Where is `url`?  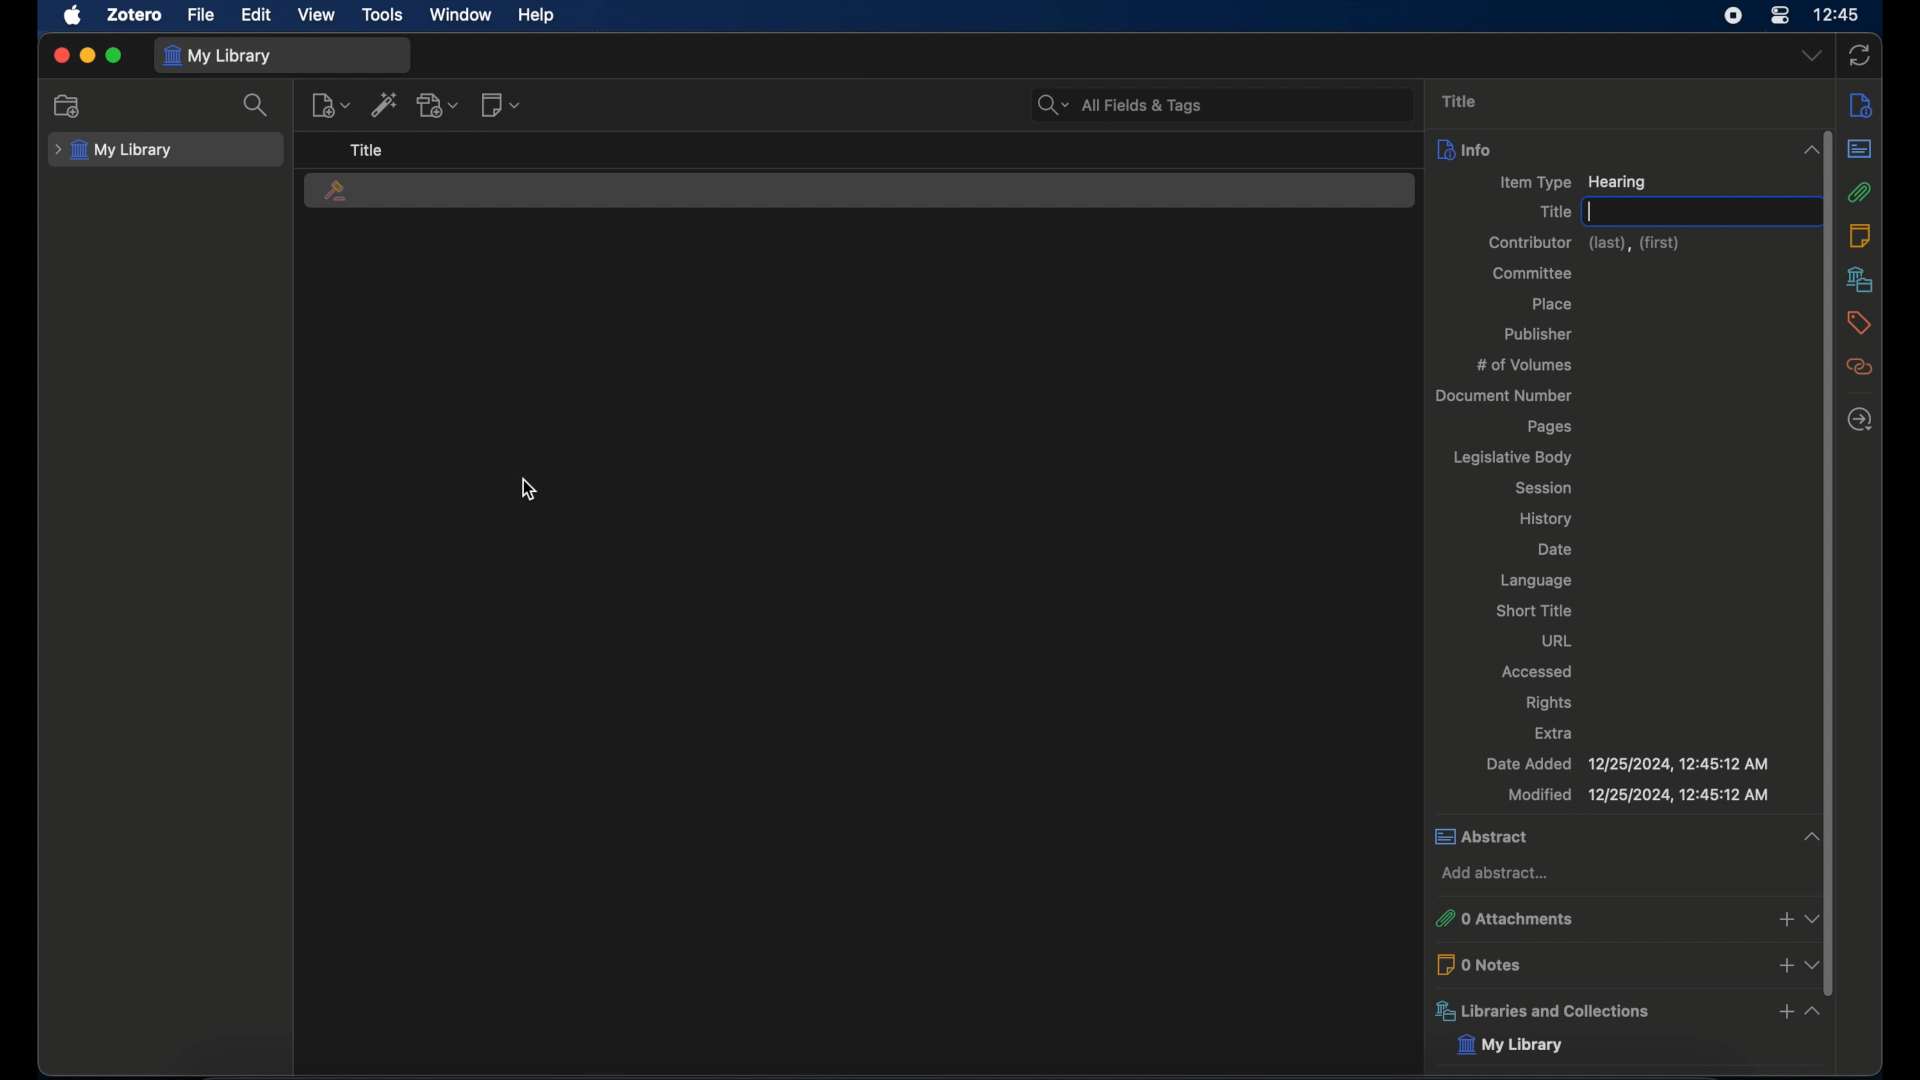
url is located at coordinates (1555, 640).